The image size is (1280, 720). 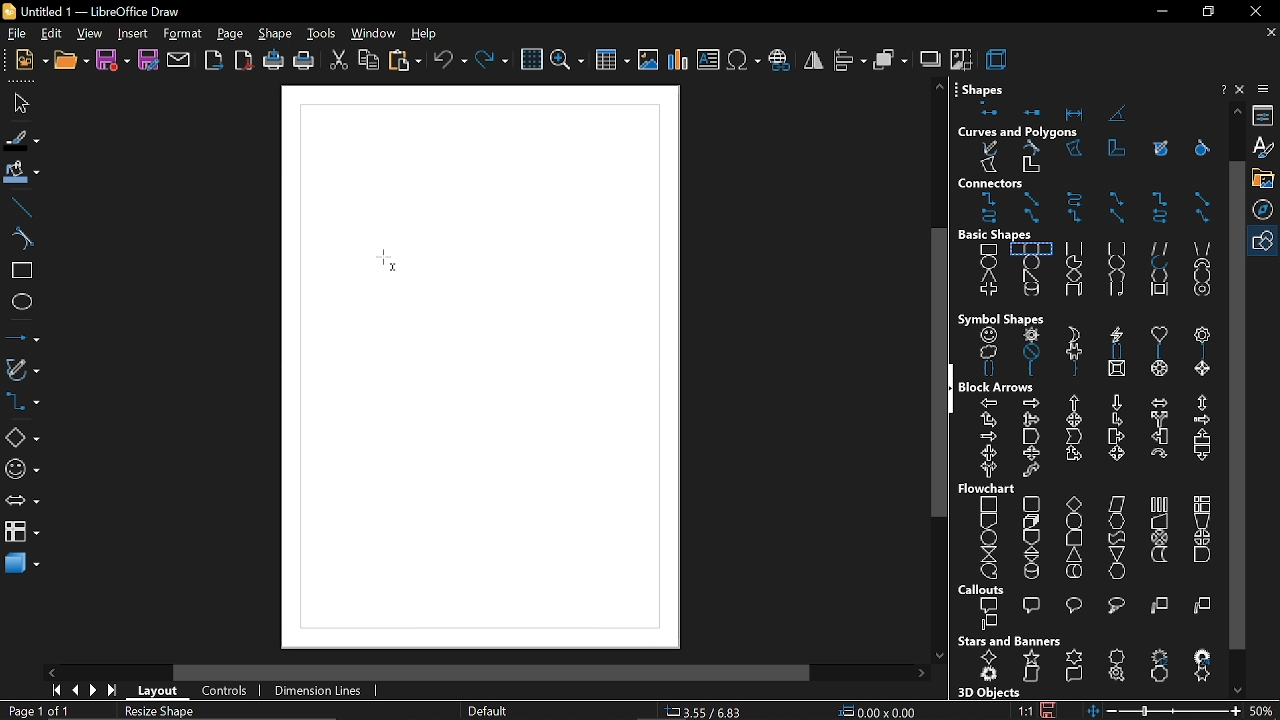 What do you see at coordinates (90, 35) in the screenshot?
I see `view` at bounding box center [90, 35].